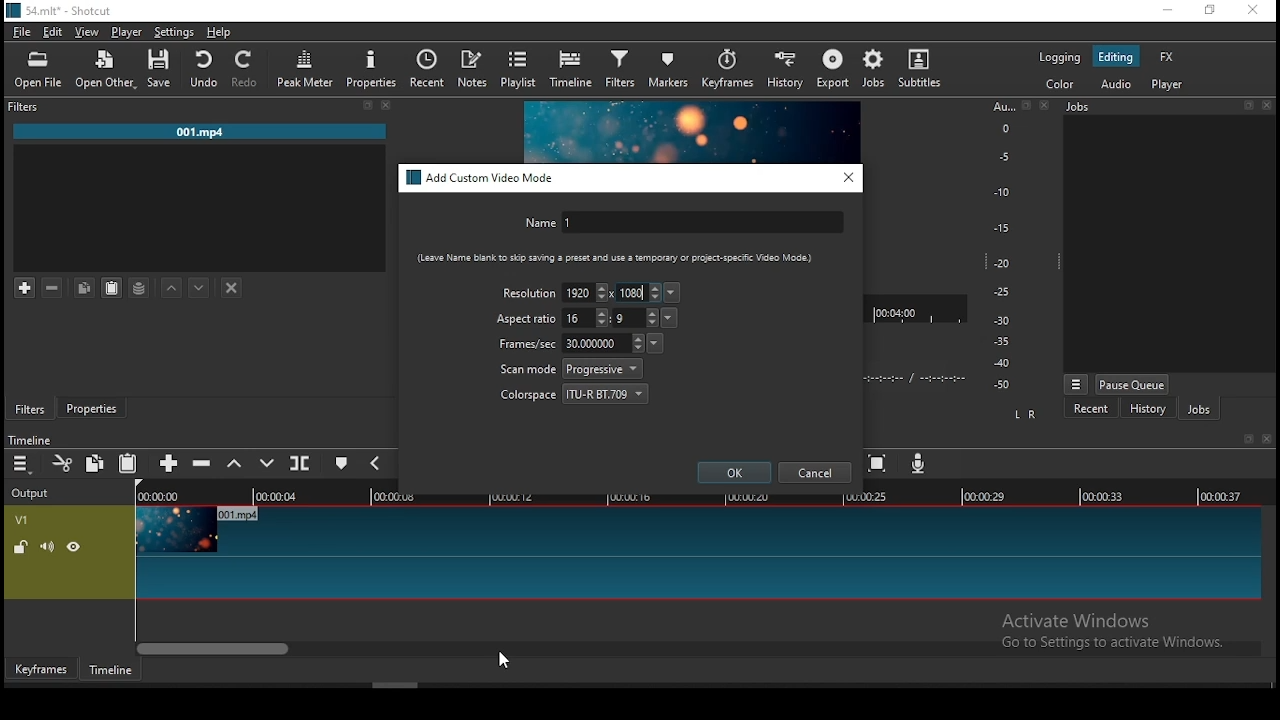  What do you see at coordinates (1224, 496) in the screenshot?
I see `00:00:37` at bounding box center [1224, 496].